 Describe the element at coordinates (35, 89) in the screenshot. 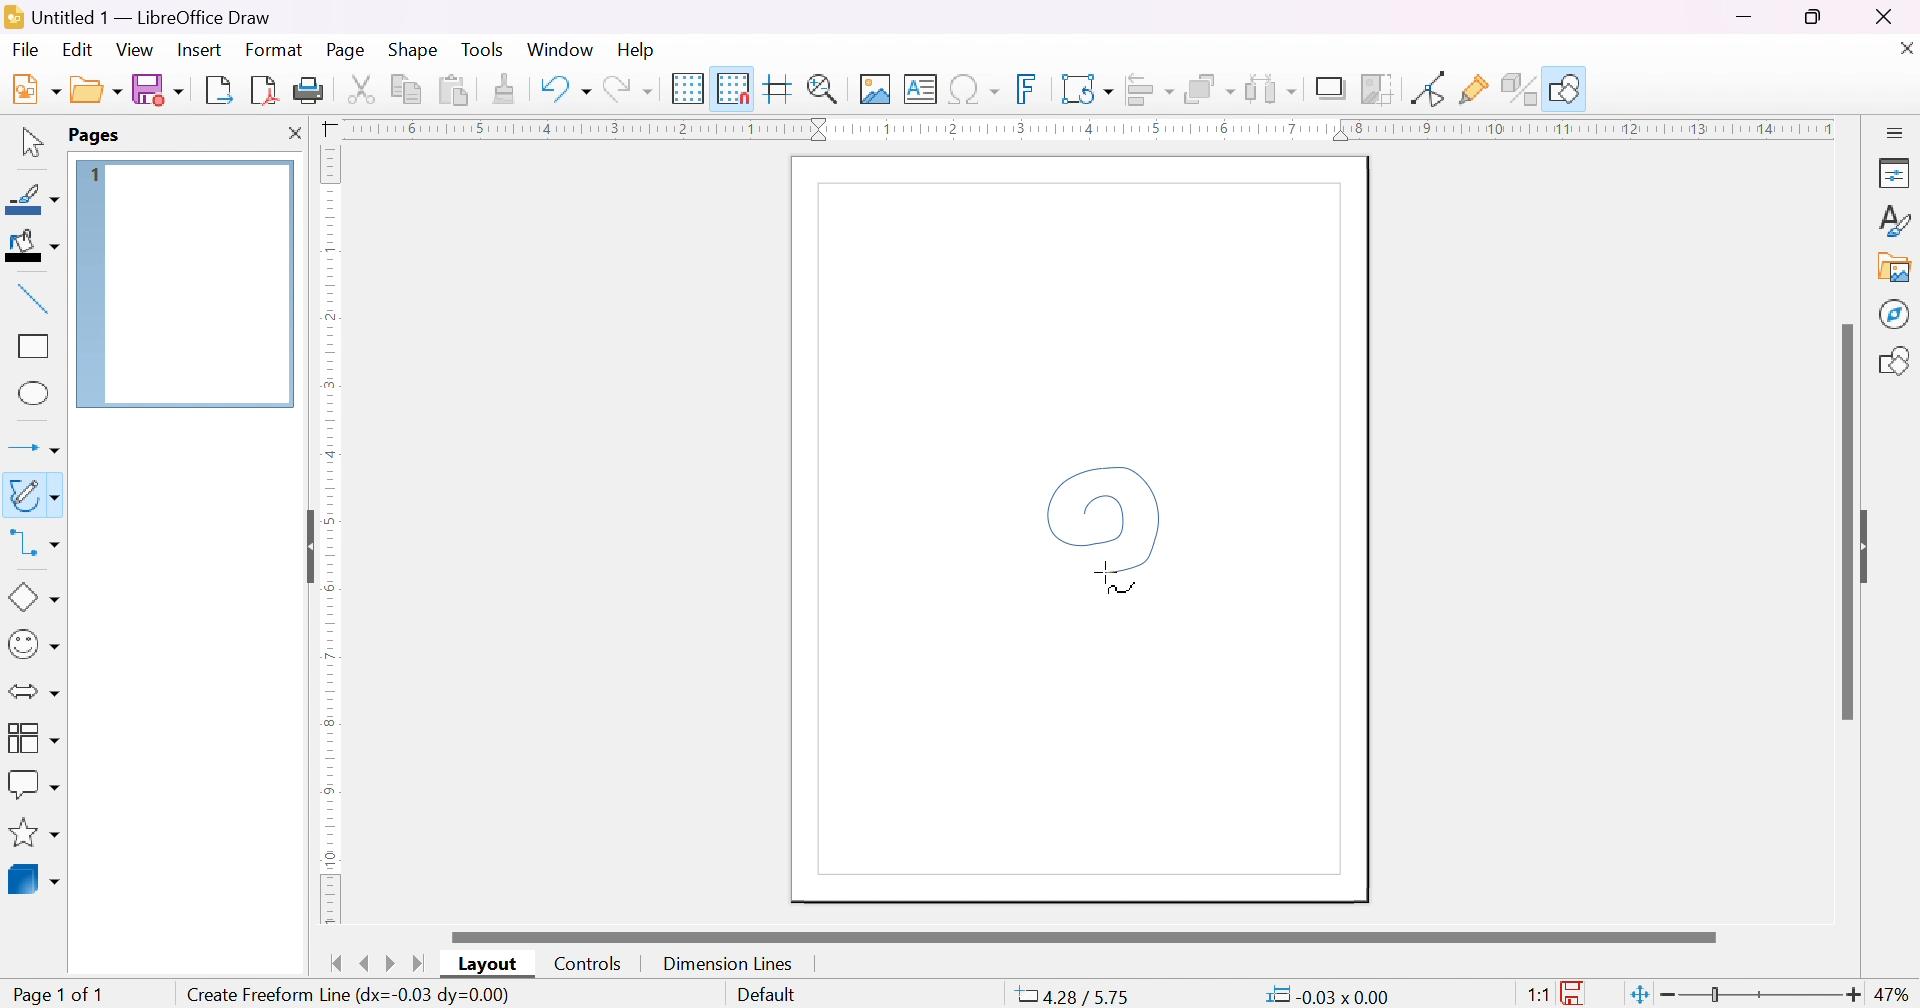

I see `new` at that location.